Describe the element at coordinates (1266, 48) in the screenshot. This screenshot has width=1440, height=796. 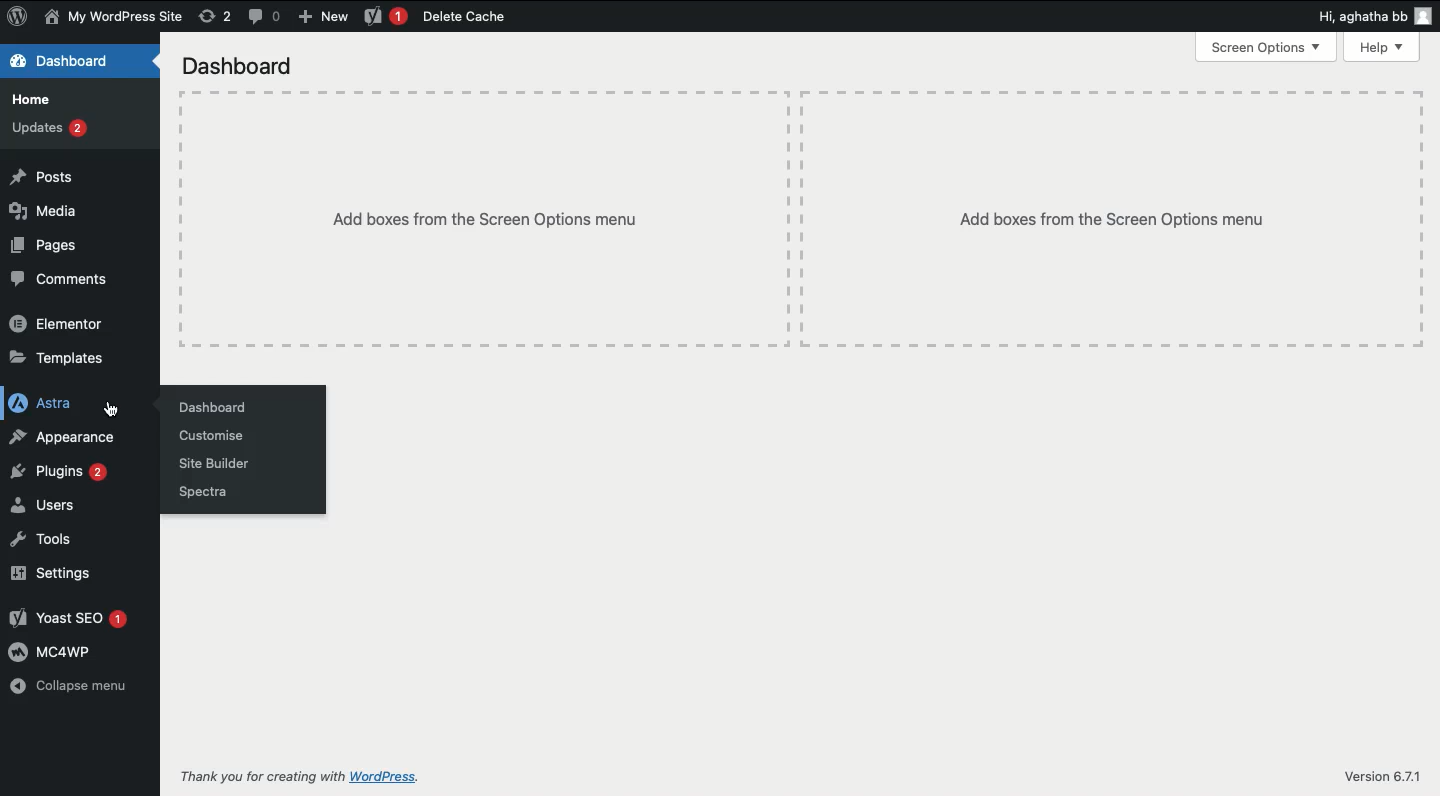
I see `screen options` at that location.